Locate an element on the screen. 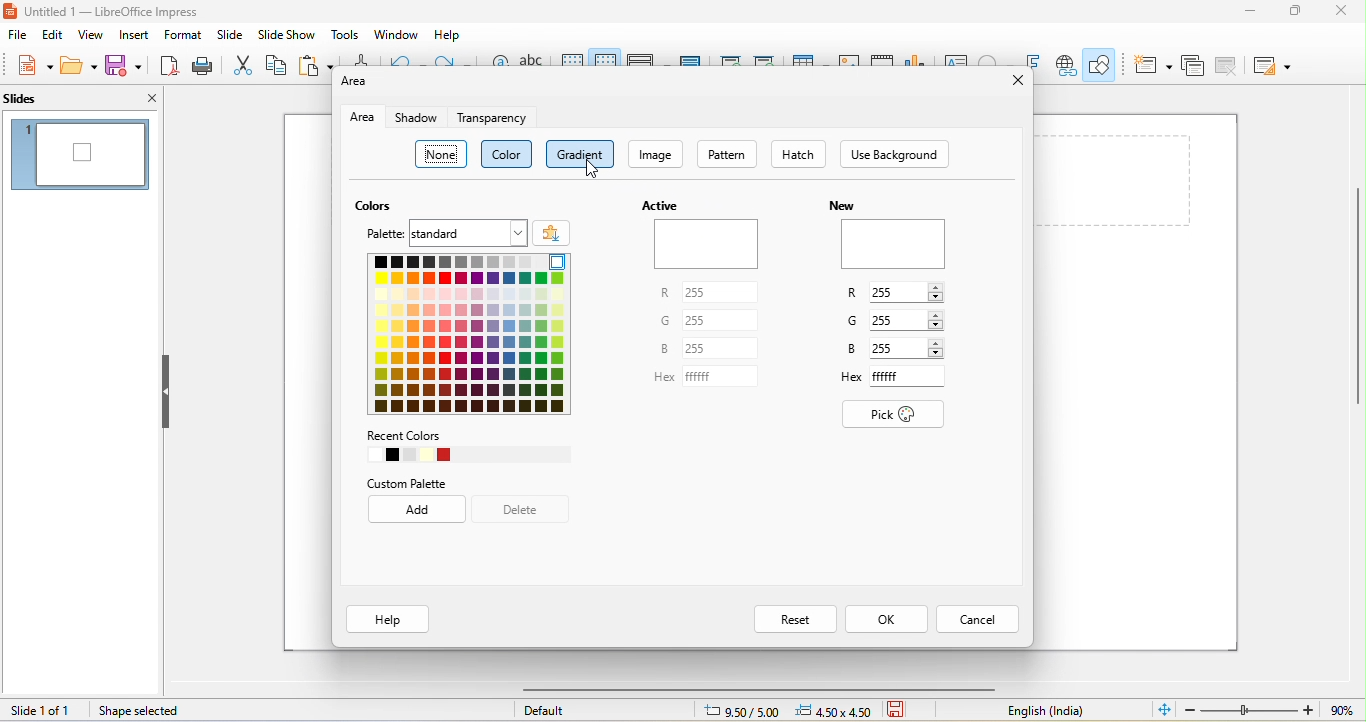 This screenshot has height=722, width=1366. palette is located at coordinates (382, 235).